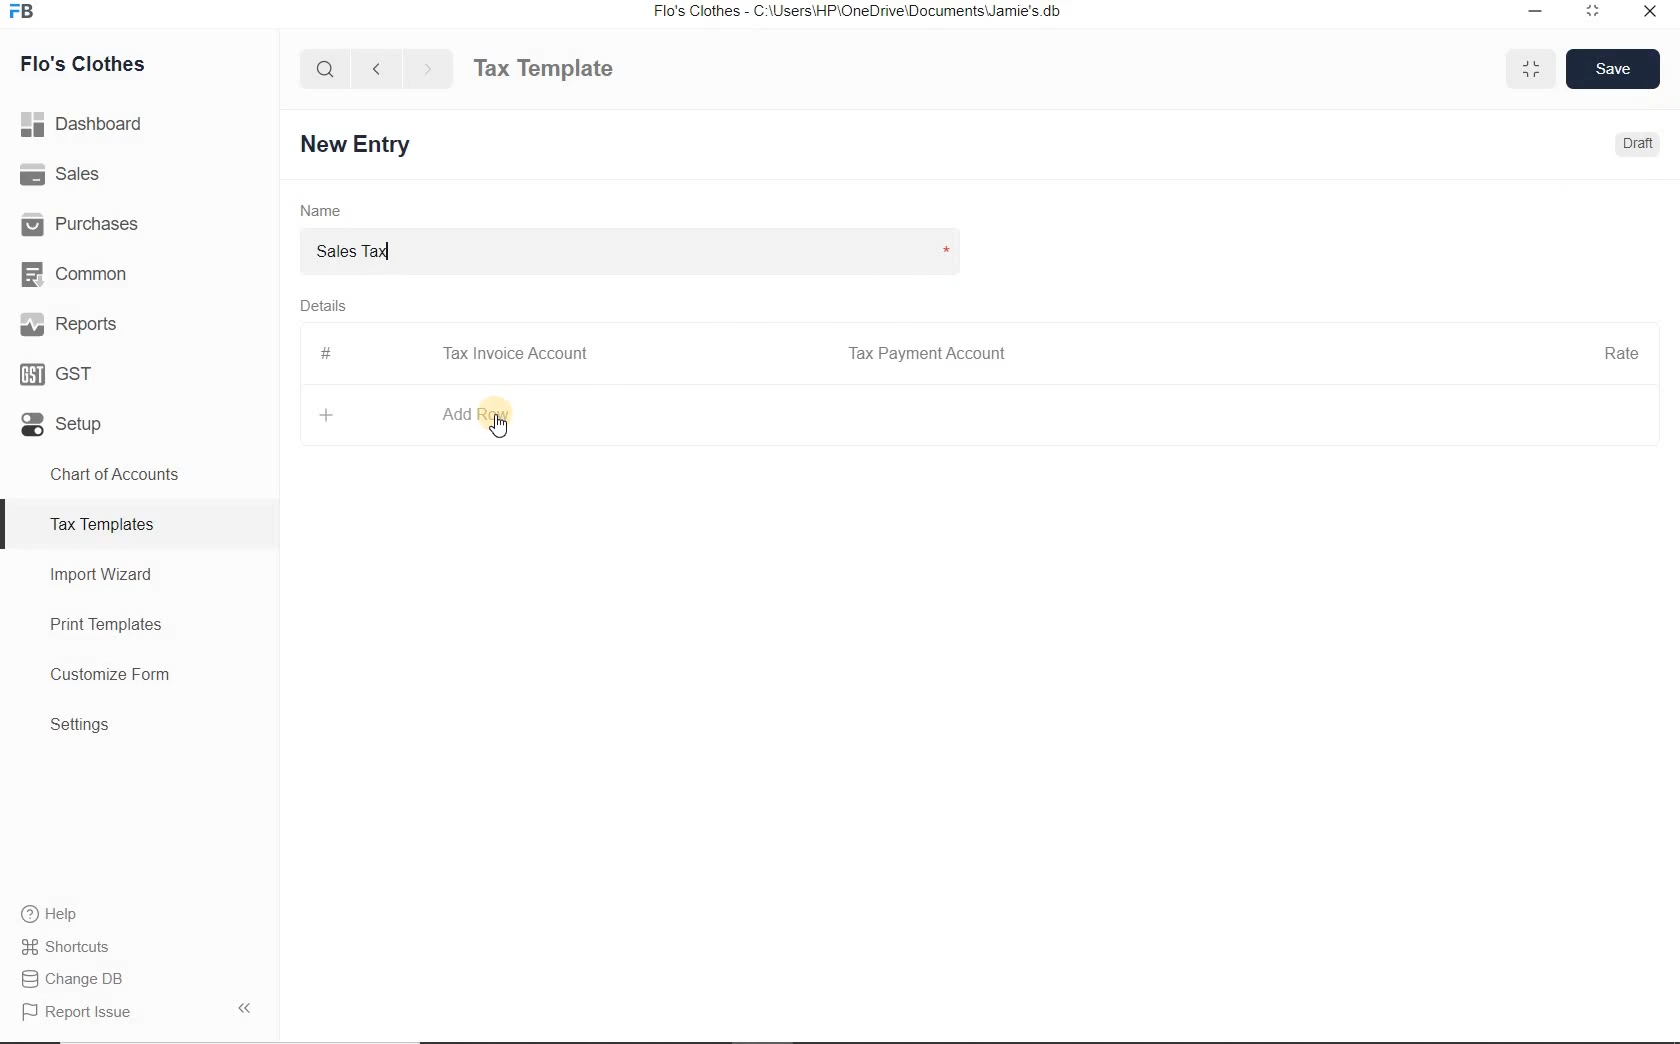 The image size is (1680, 1044). What do you see at coordinates (646, 248) in the screenshot?
I see `Sales Tax` at bounding box center [646, 248].